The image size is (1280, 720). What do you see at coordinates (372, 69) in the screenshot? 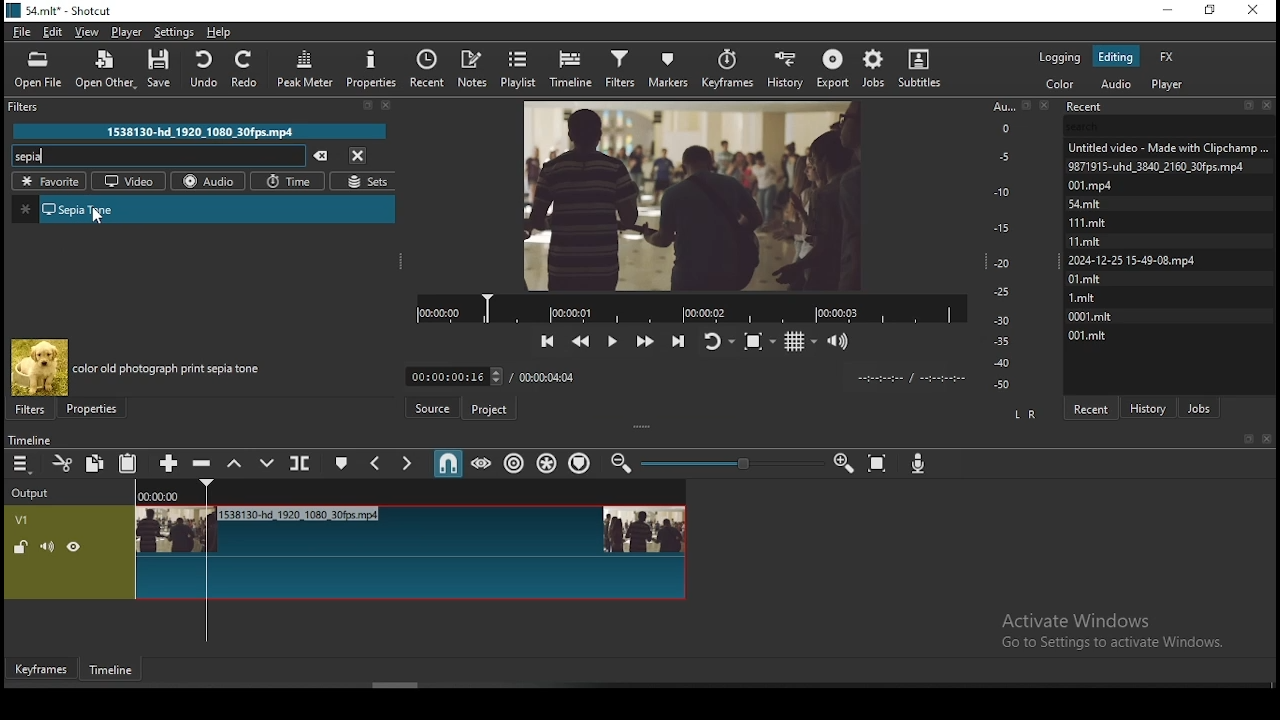
I see `properties` at bounding box center [372, 69].